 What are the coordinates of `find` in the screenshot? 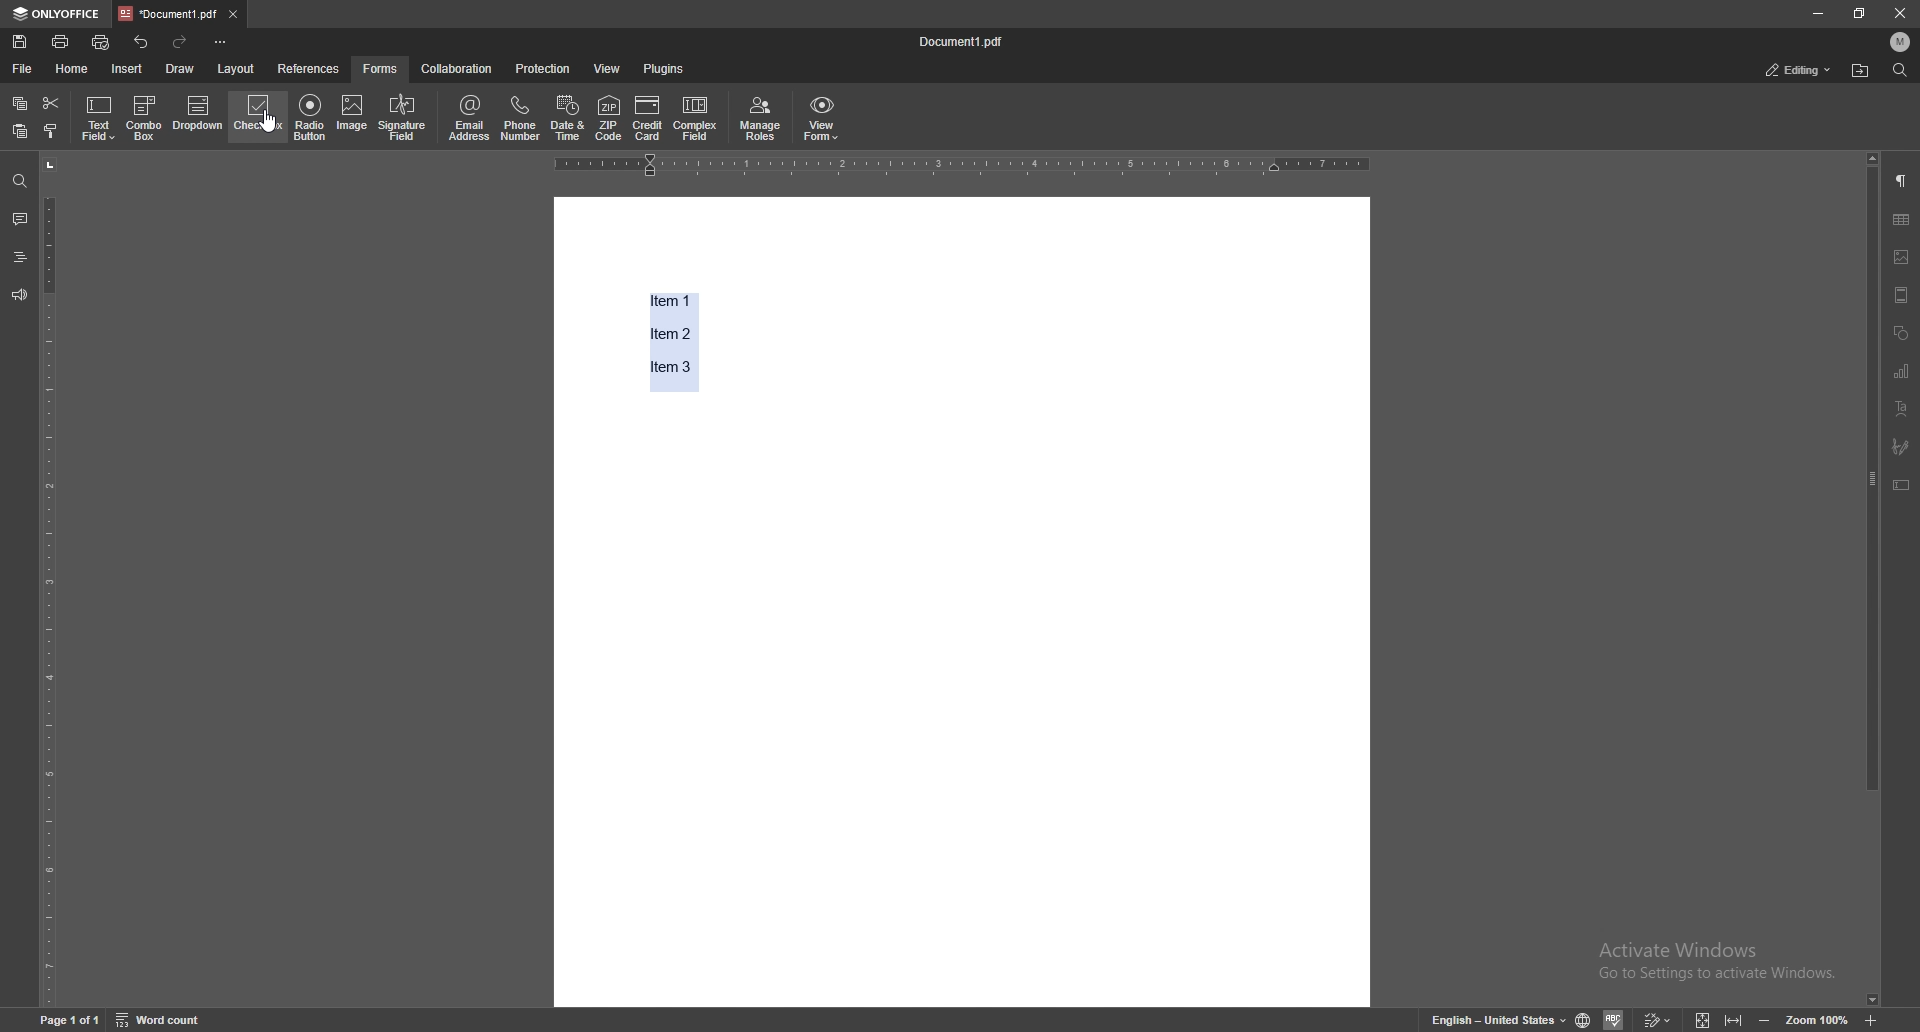 It's located at (1900, 70).